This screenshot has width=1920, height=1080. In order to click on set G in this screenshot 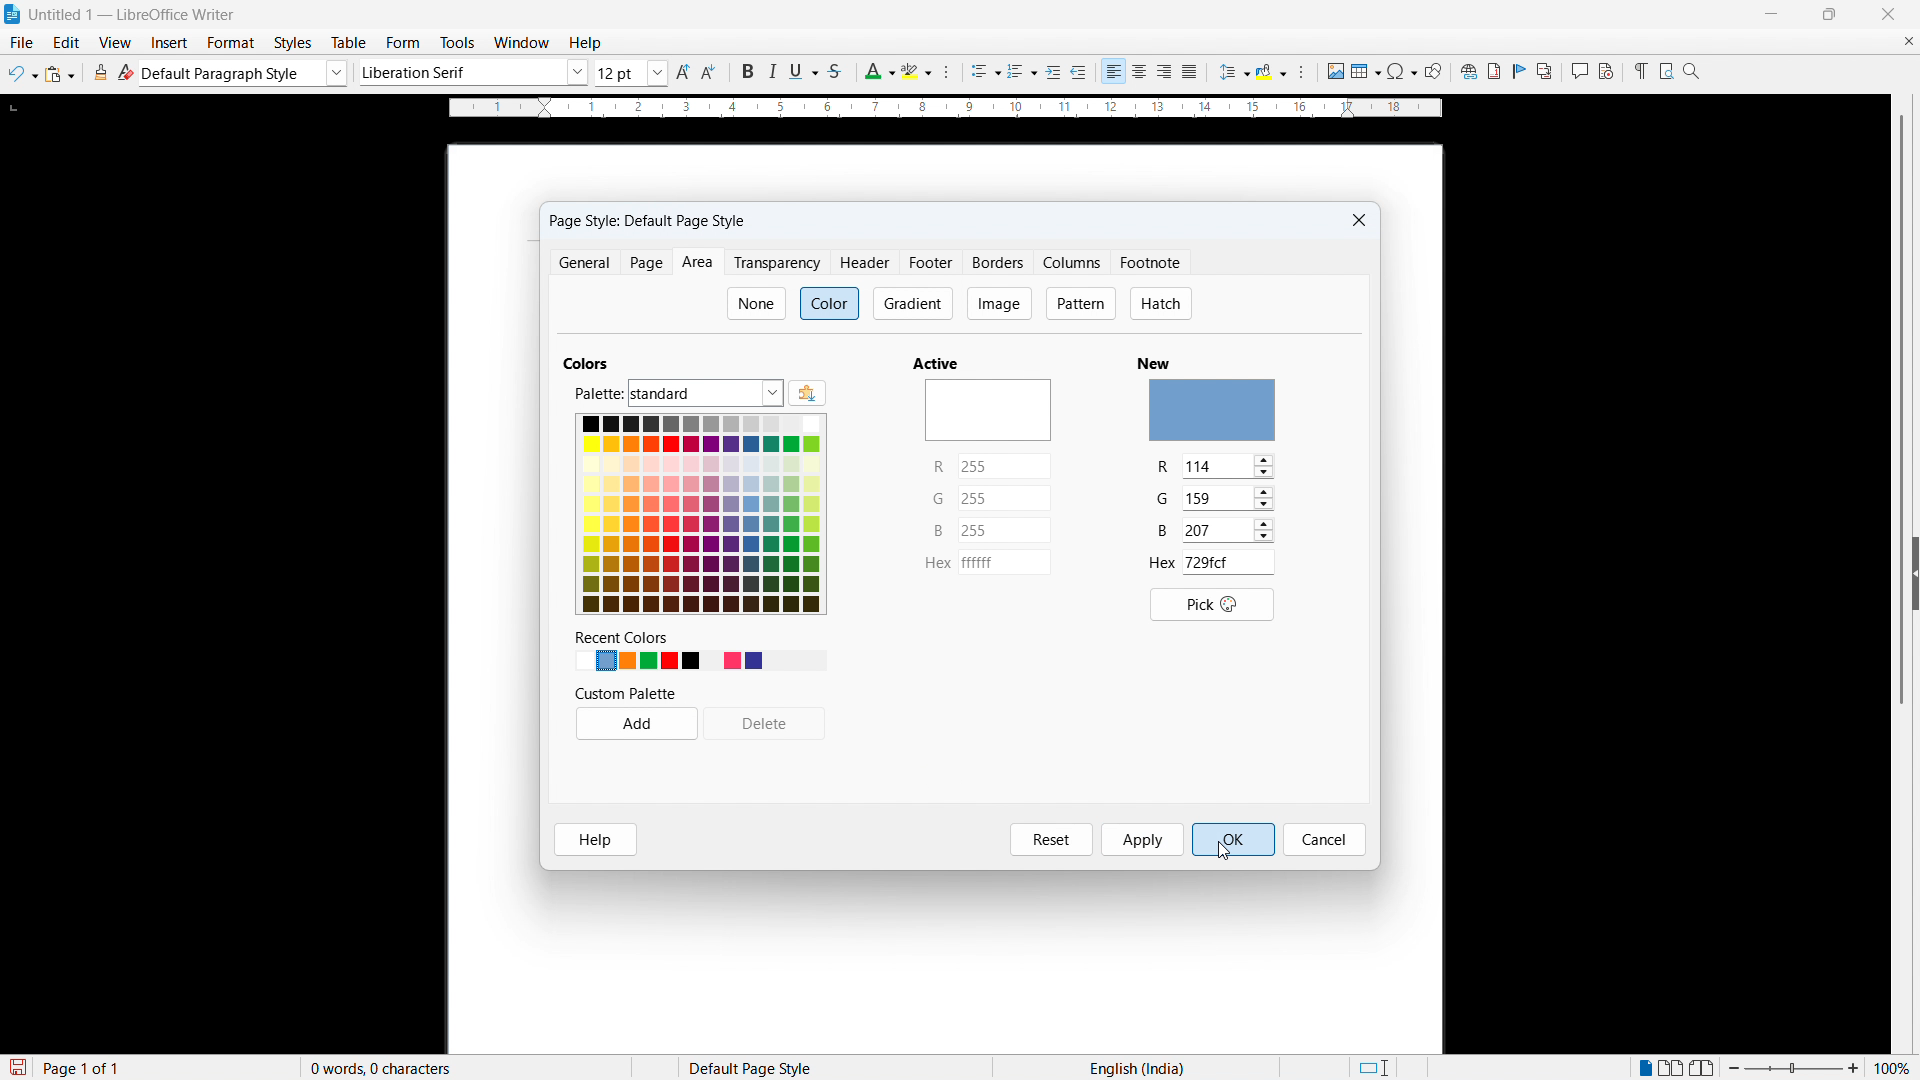, I will do `click(1226, 497)`.